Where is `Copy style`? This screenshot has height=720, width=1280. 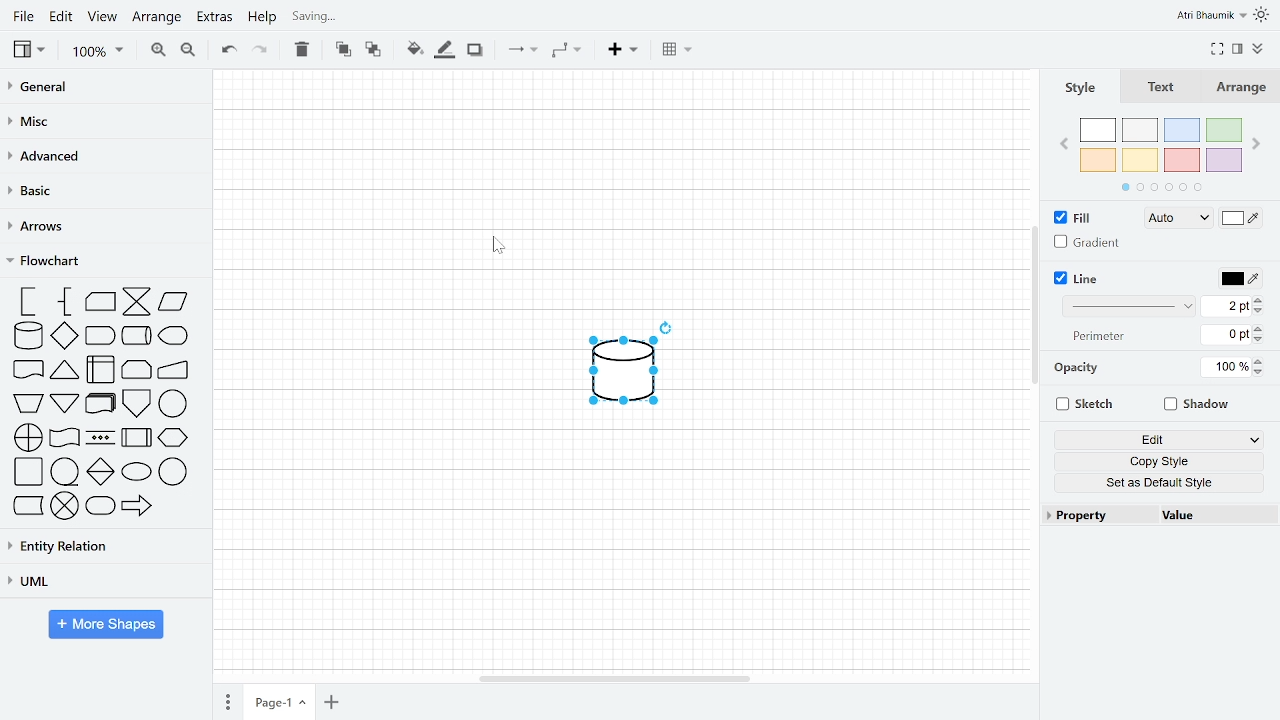 Copy style is located at coordinates (1158, 461).